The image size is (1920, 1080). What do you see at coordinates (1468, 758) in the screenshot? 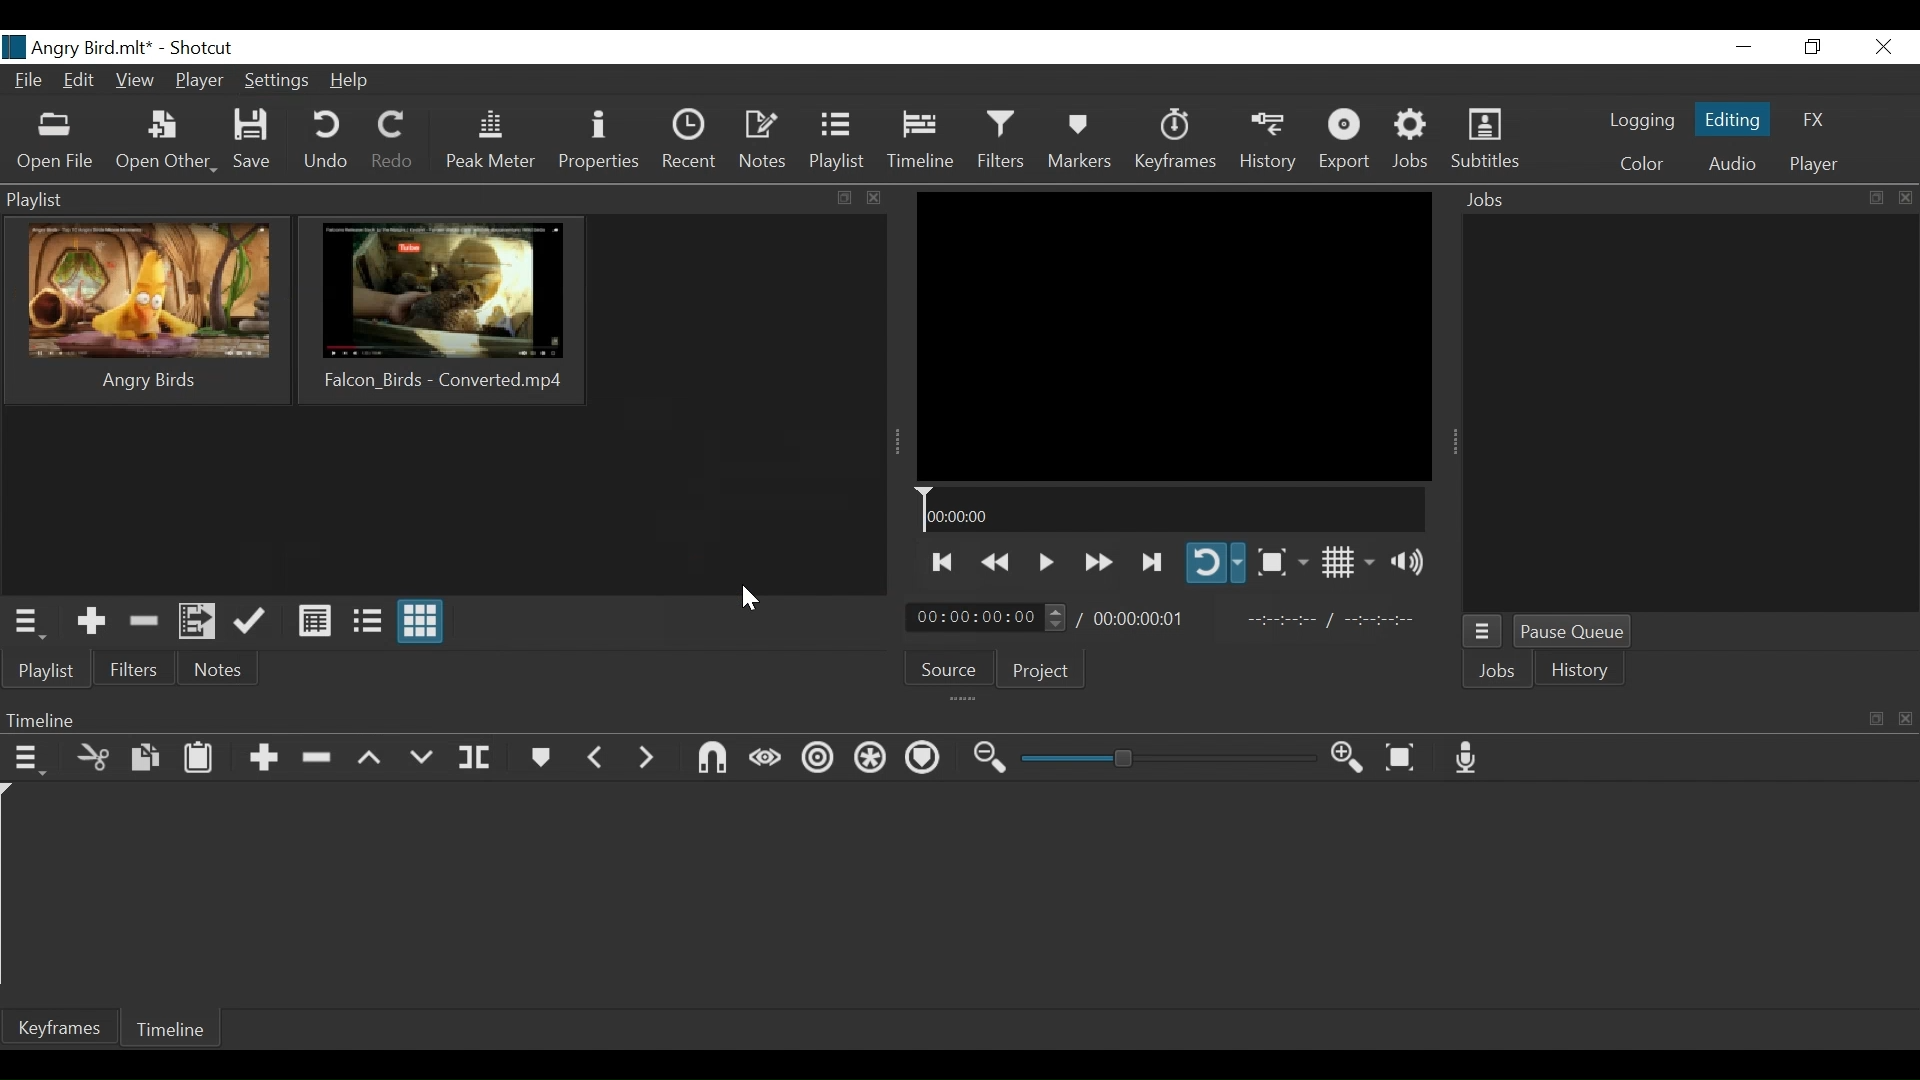
I see `Record Audio` at bounding box center [1468, 758].